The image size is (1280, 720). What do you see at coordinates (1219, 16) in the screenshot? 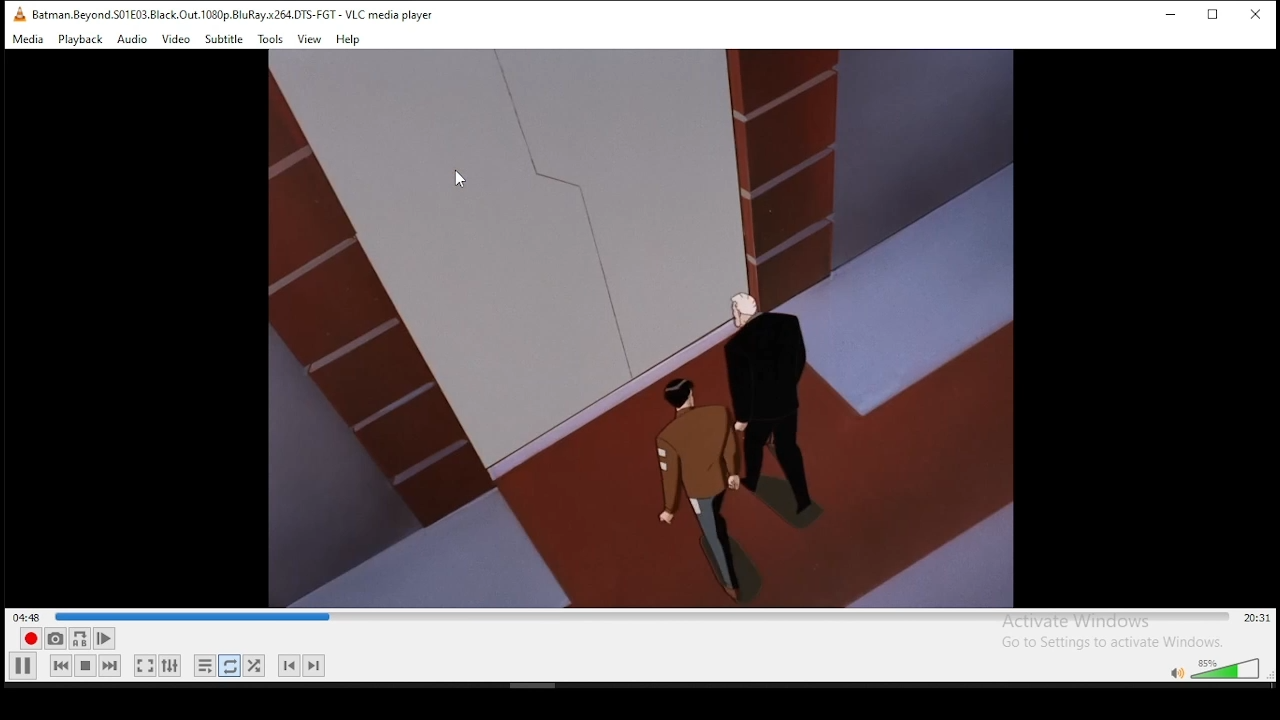
I see `maximize` at bounding box center [1219, 16].